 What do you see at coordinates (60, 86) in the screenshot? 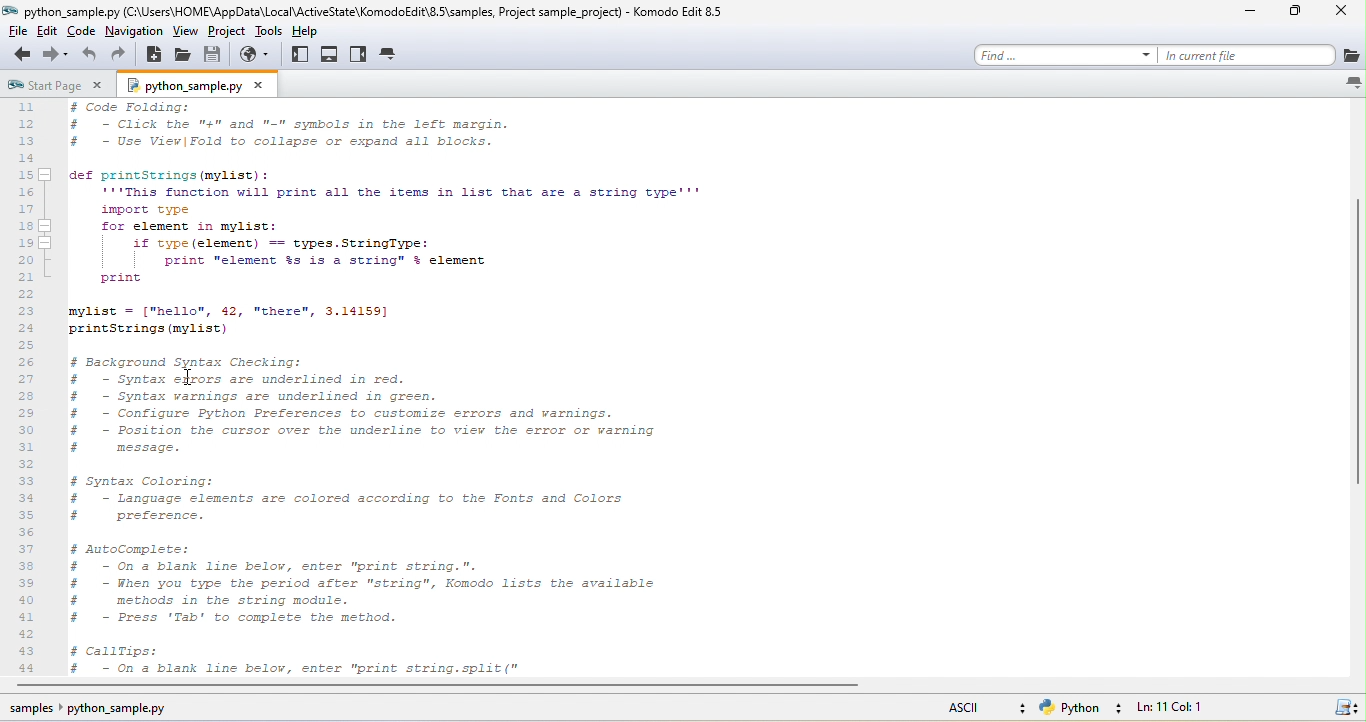
I see `start page` at bounding box center [60, 86].